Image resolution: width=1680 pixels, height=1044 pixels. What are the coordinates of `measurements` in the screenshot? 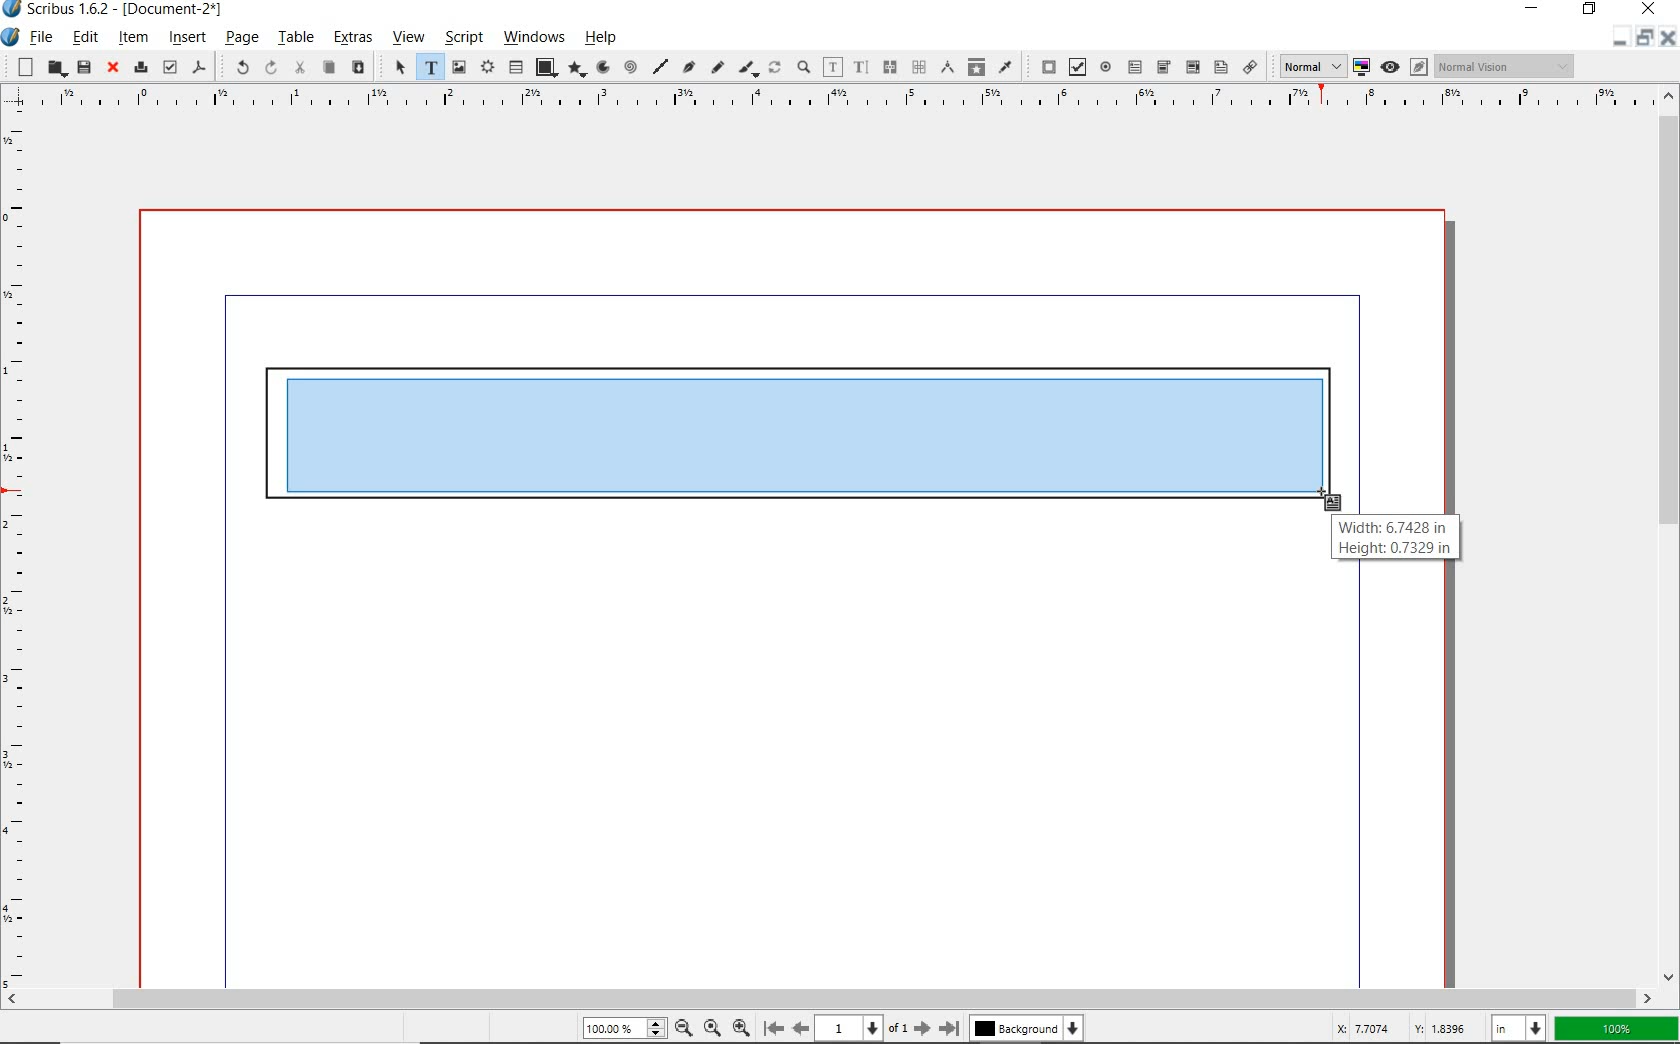 It's located at (917, 68).